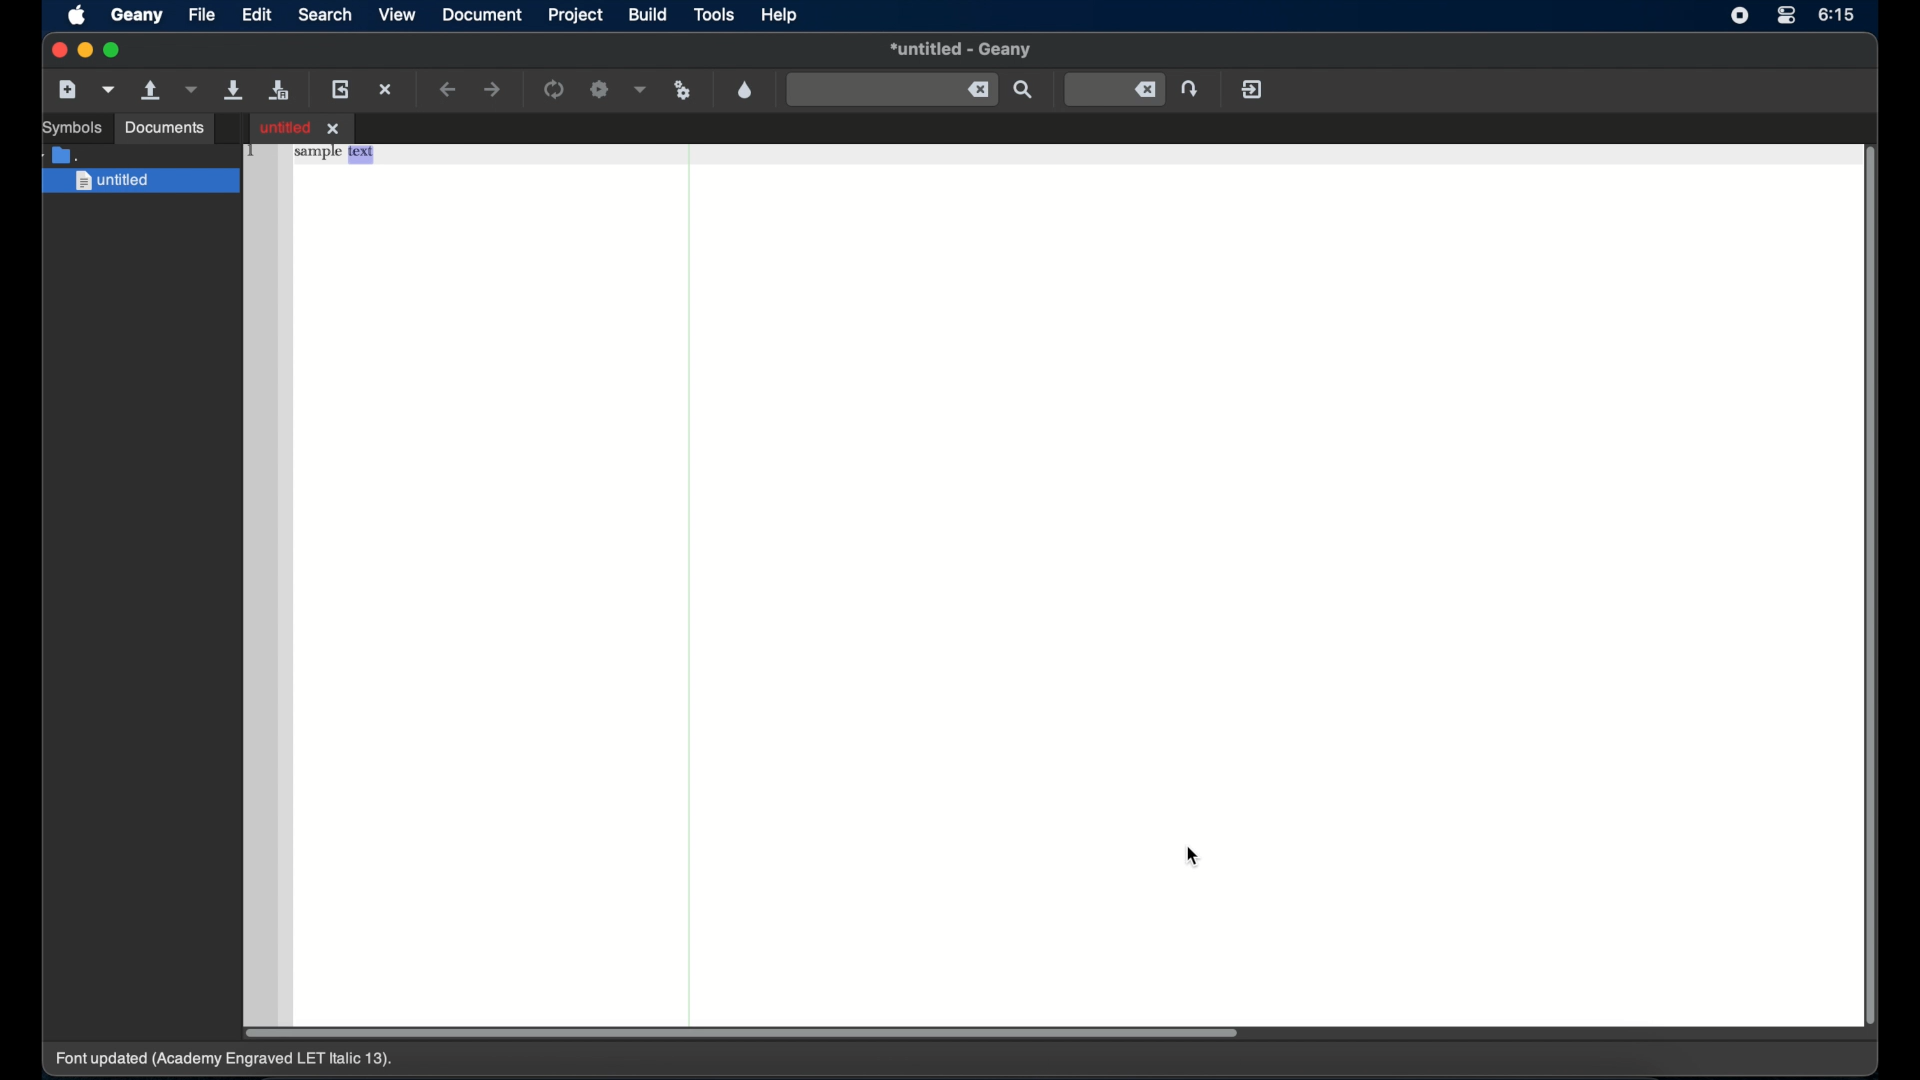 The height and width of the screenshot is (1080, 1920). What do you see at coordinates (152, 91) in the screenshot?
I see `open an existing file` at bounding box center [152, 91].